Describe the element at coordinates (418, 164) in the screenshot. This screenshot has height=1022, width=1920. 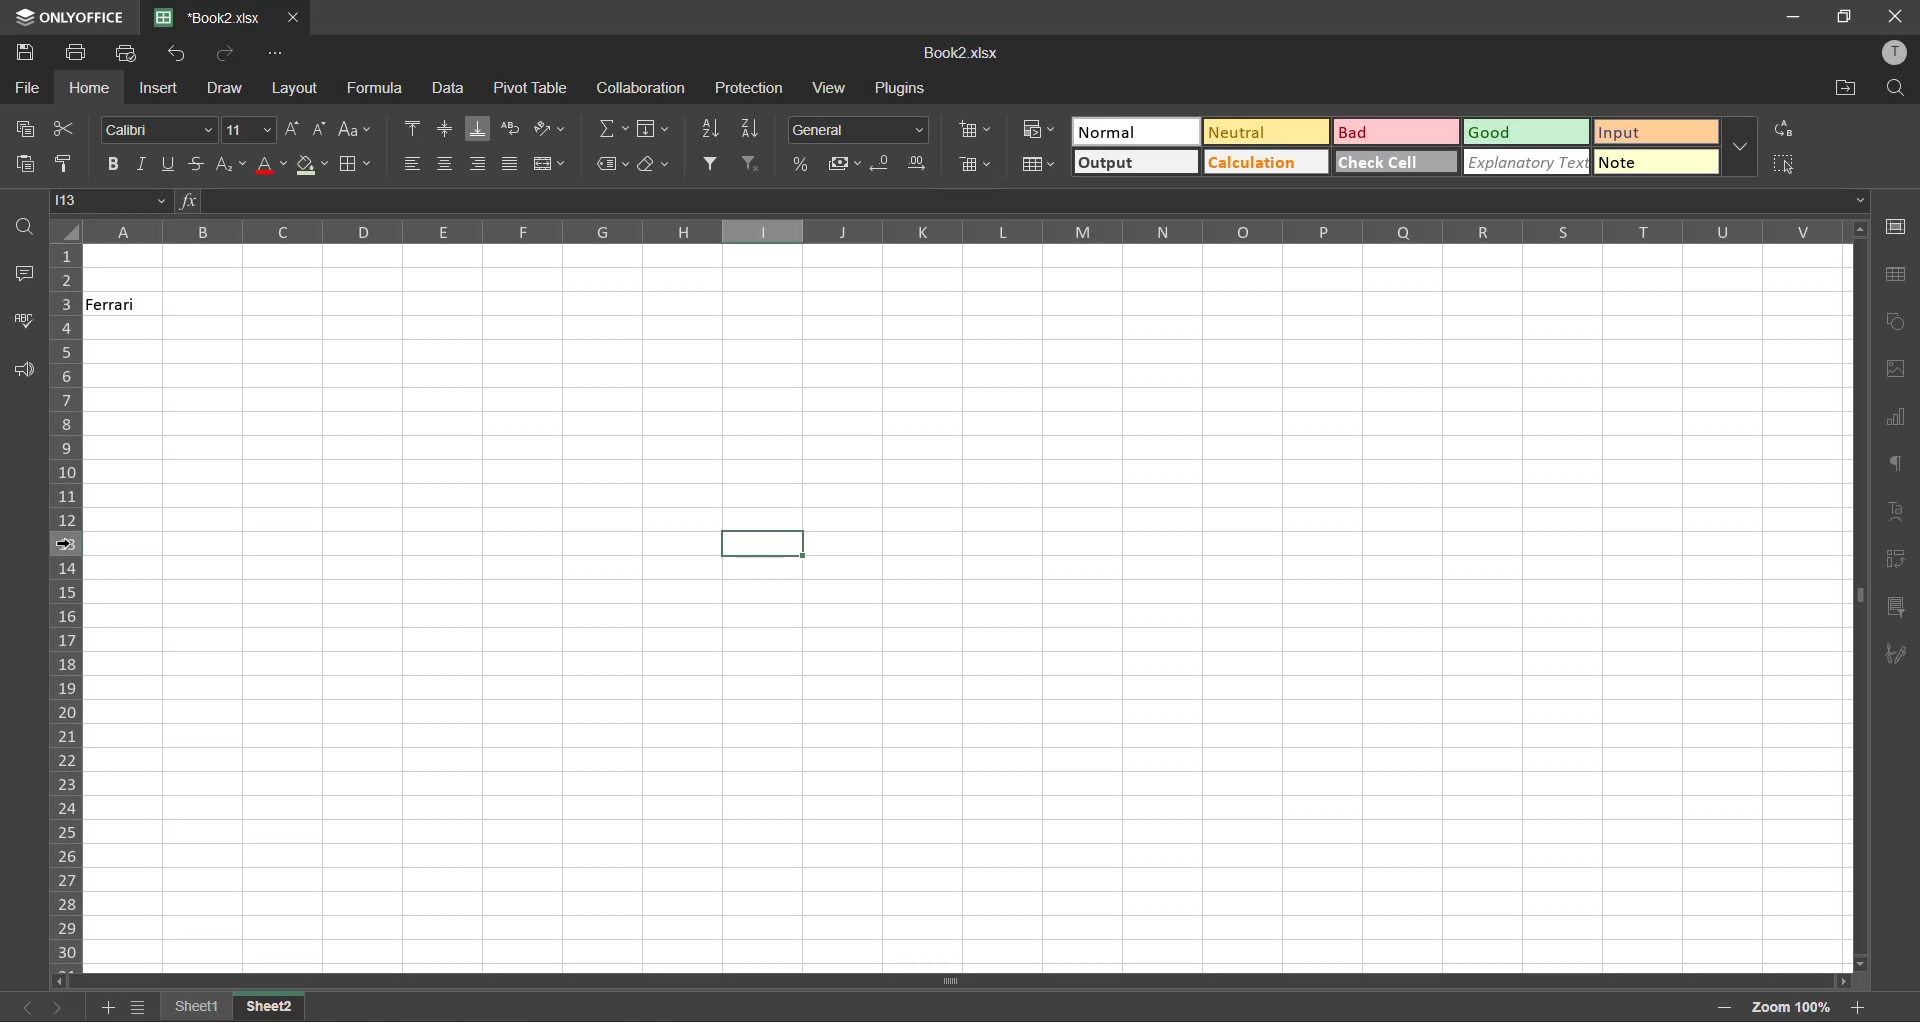
I see `align left` at that location.